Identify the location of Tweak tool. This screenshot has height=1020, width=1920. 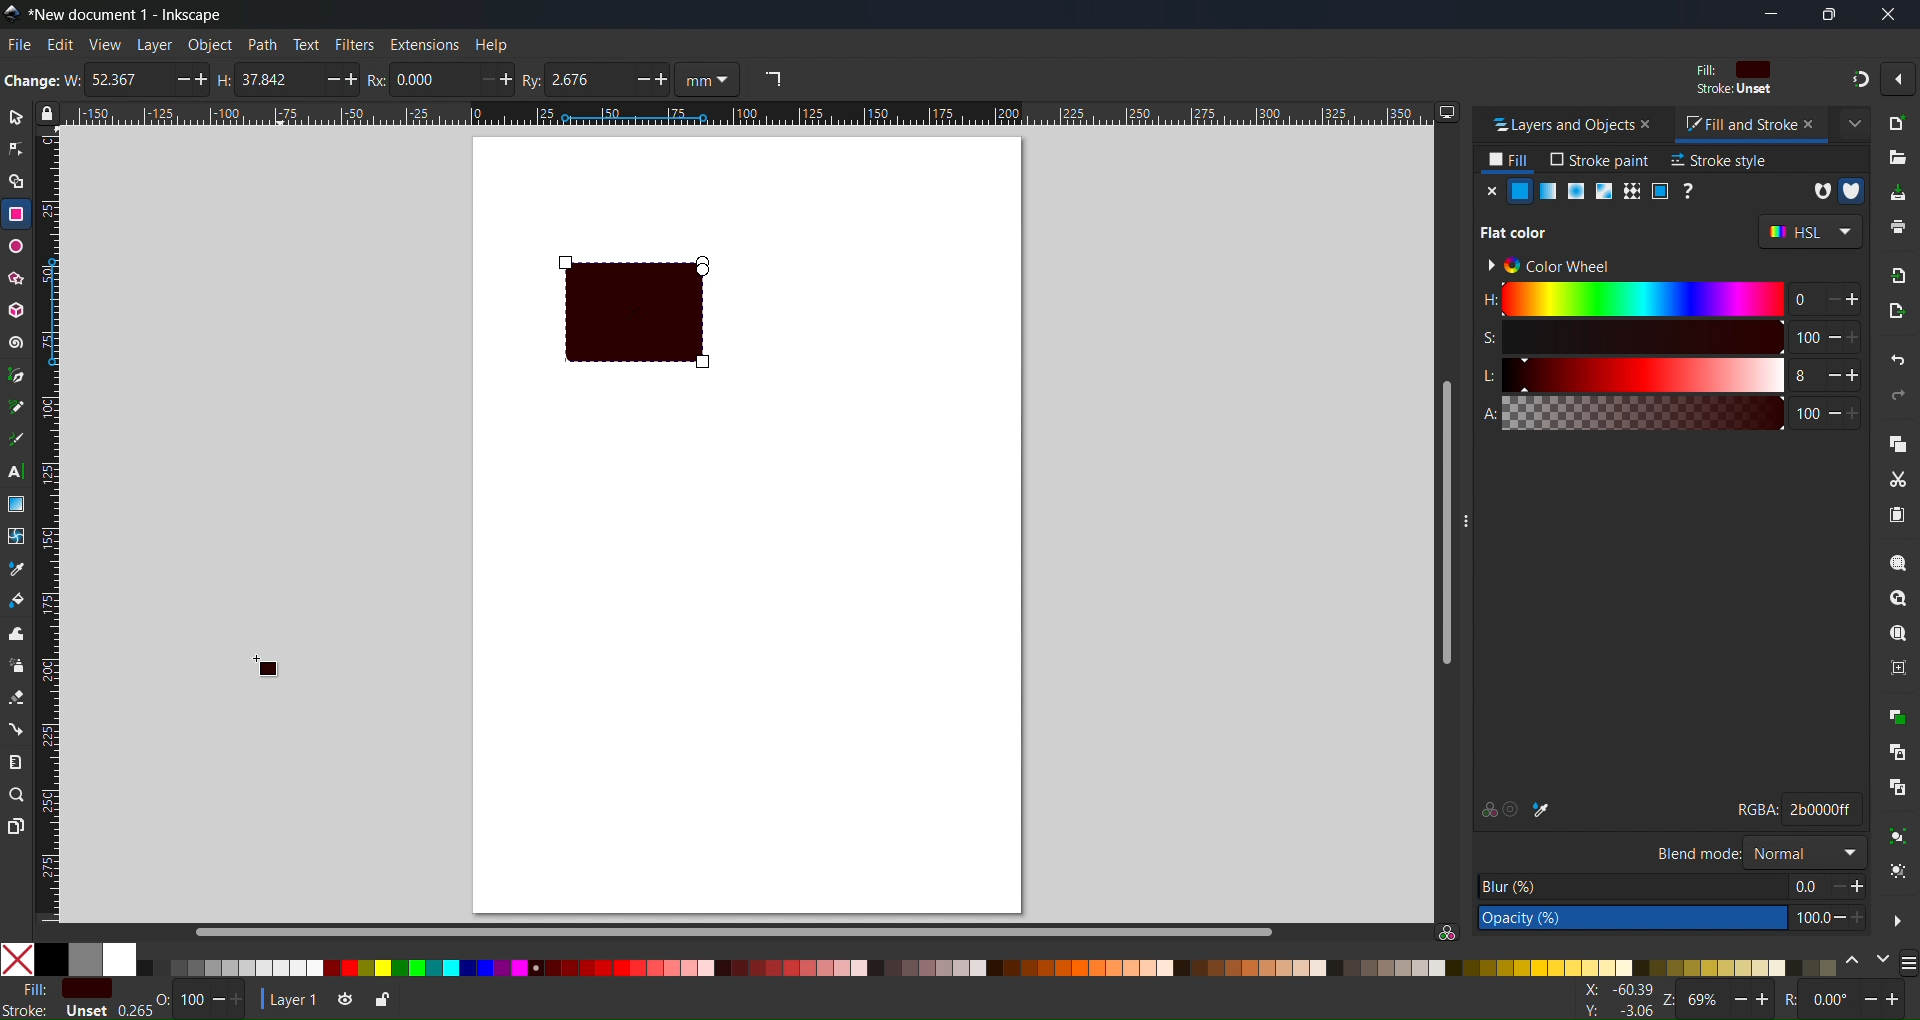
(16, 633).